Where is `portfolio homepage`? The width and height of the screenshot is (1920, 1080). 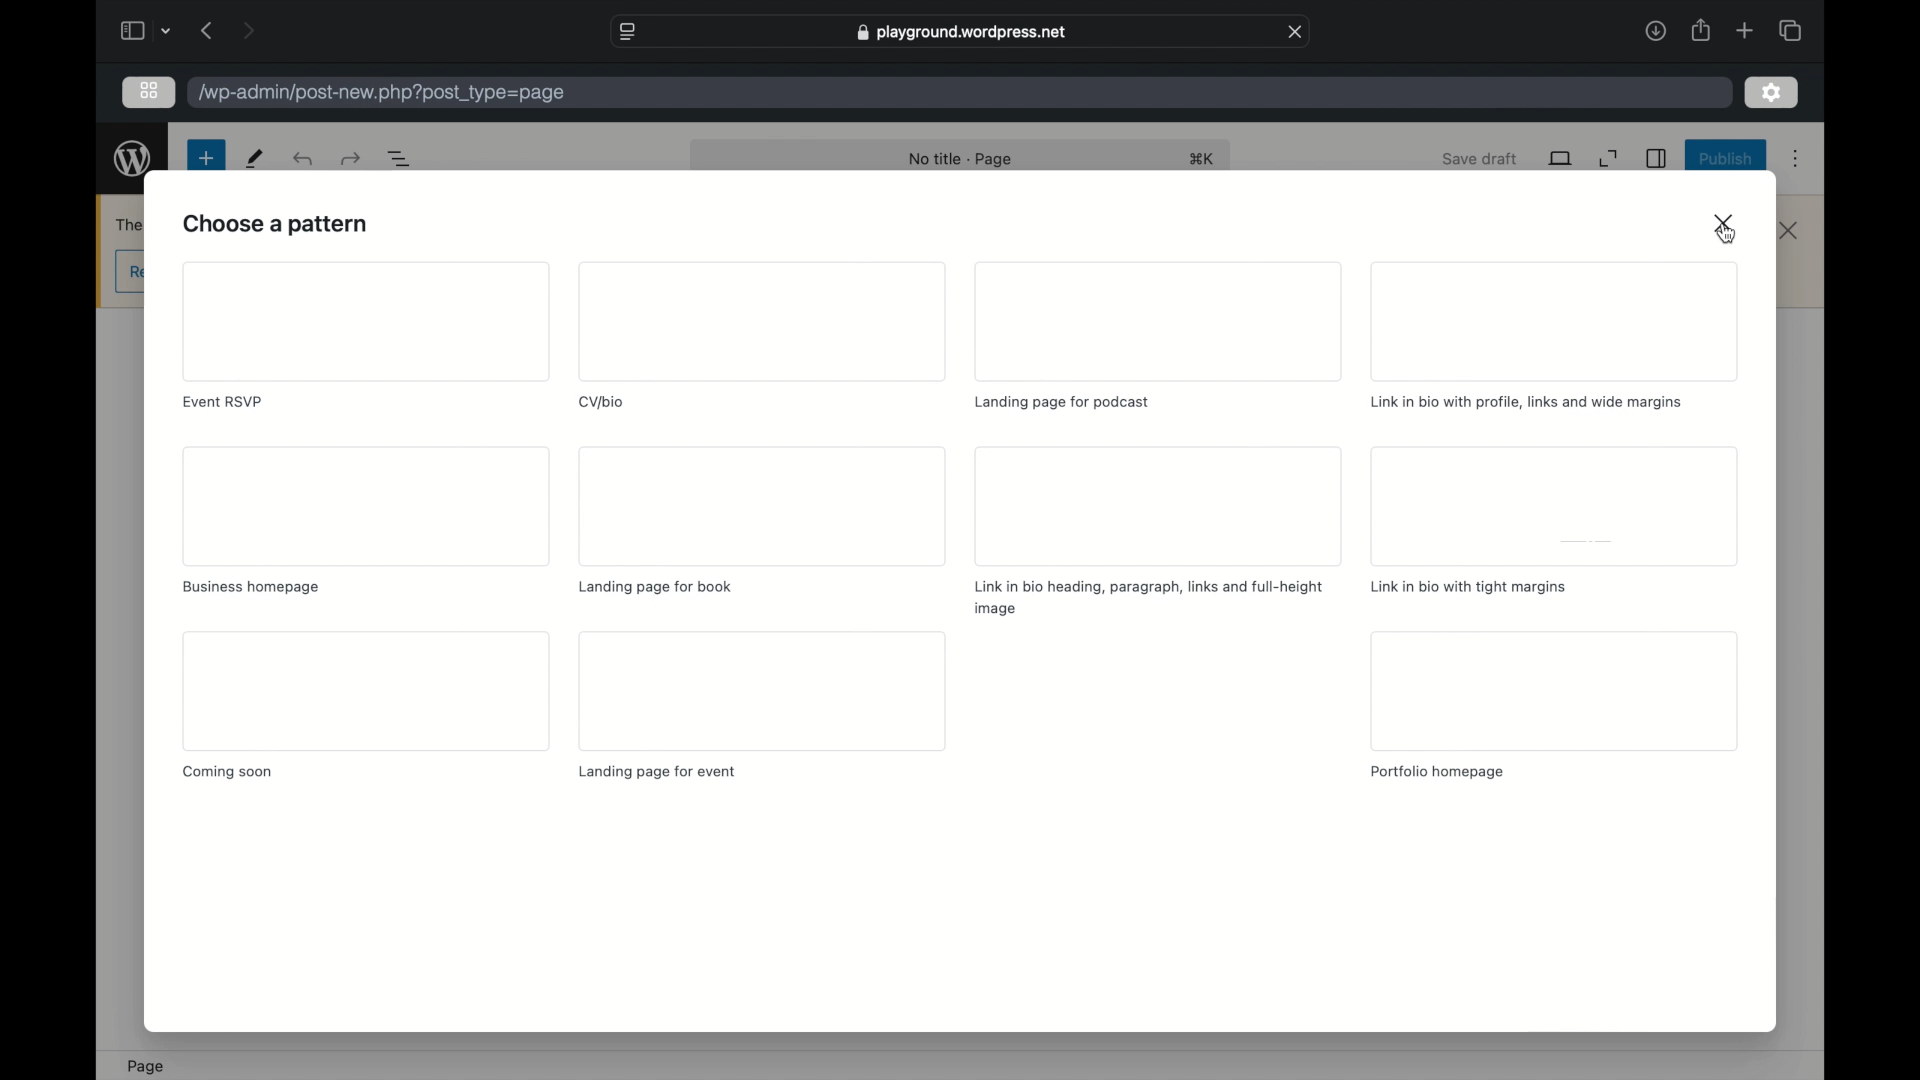 portfolio homepage is located at coordinates (1438, 772).